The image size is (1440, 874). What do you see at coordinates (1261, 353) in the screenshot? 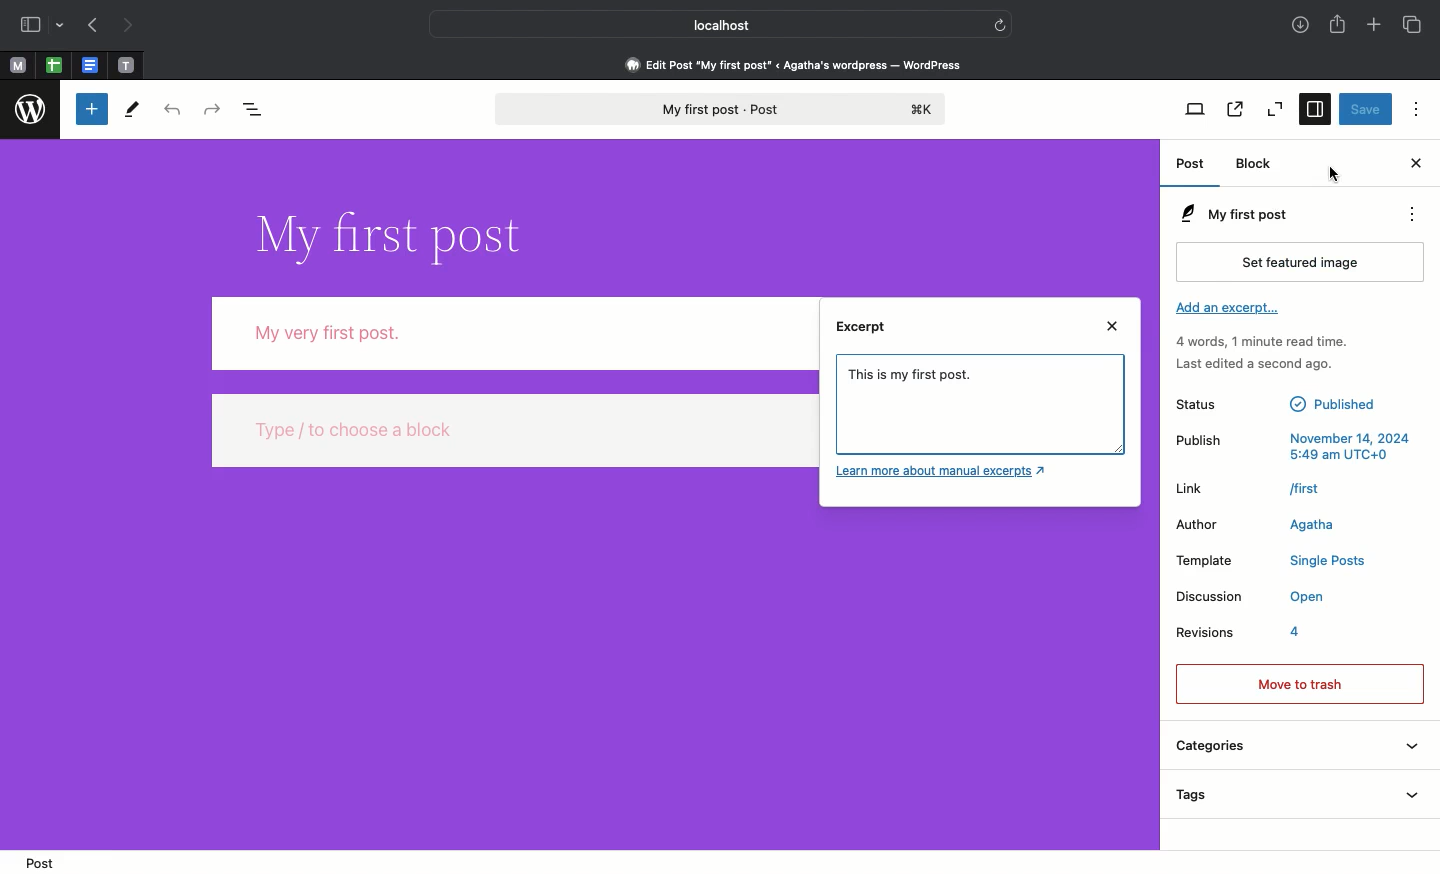
I see `Activity` at bounding box center [1261, 353].